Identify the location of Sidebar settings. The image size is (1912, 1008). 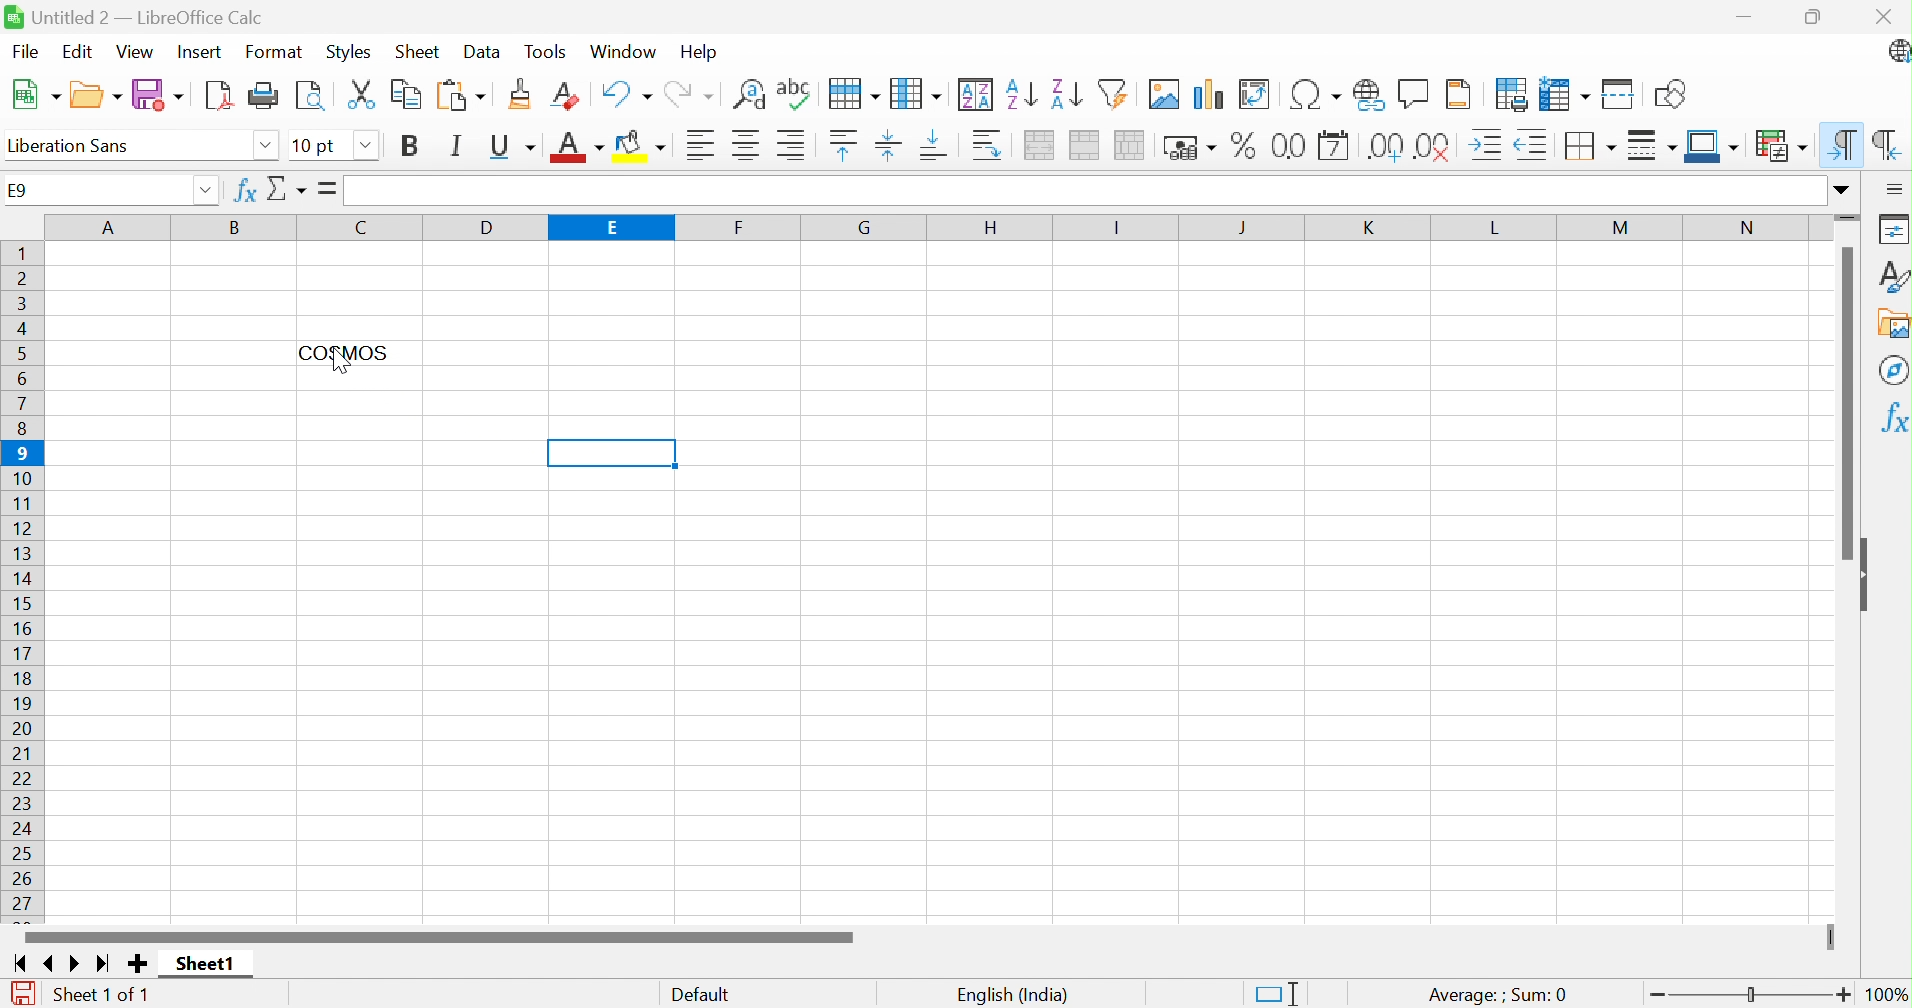
(1894, 188).